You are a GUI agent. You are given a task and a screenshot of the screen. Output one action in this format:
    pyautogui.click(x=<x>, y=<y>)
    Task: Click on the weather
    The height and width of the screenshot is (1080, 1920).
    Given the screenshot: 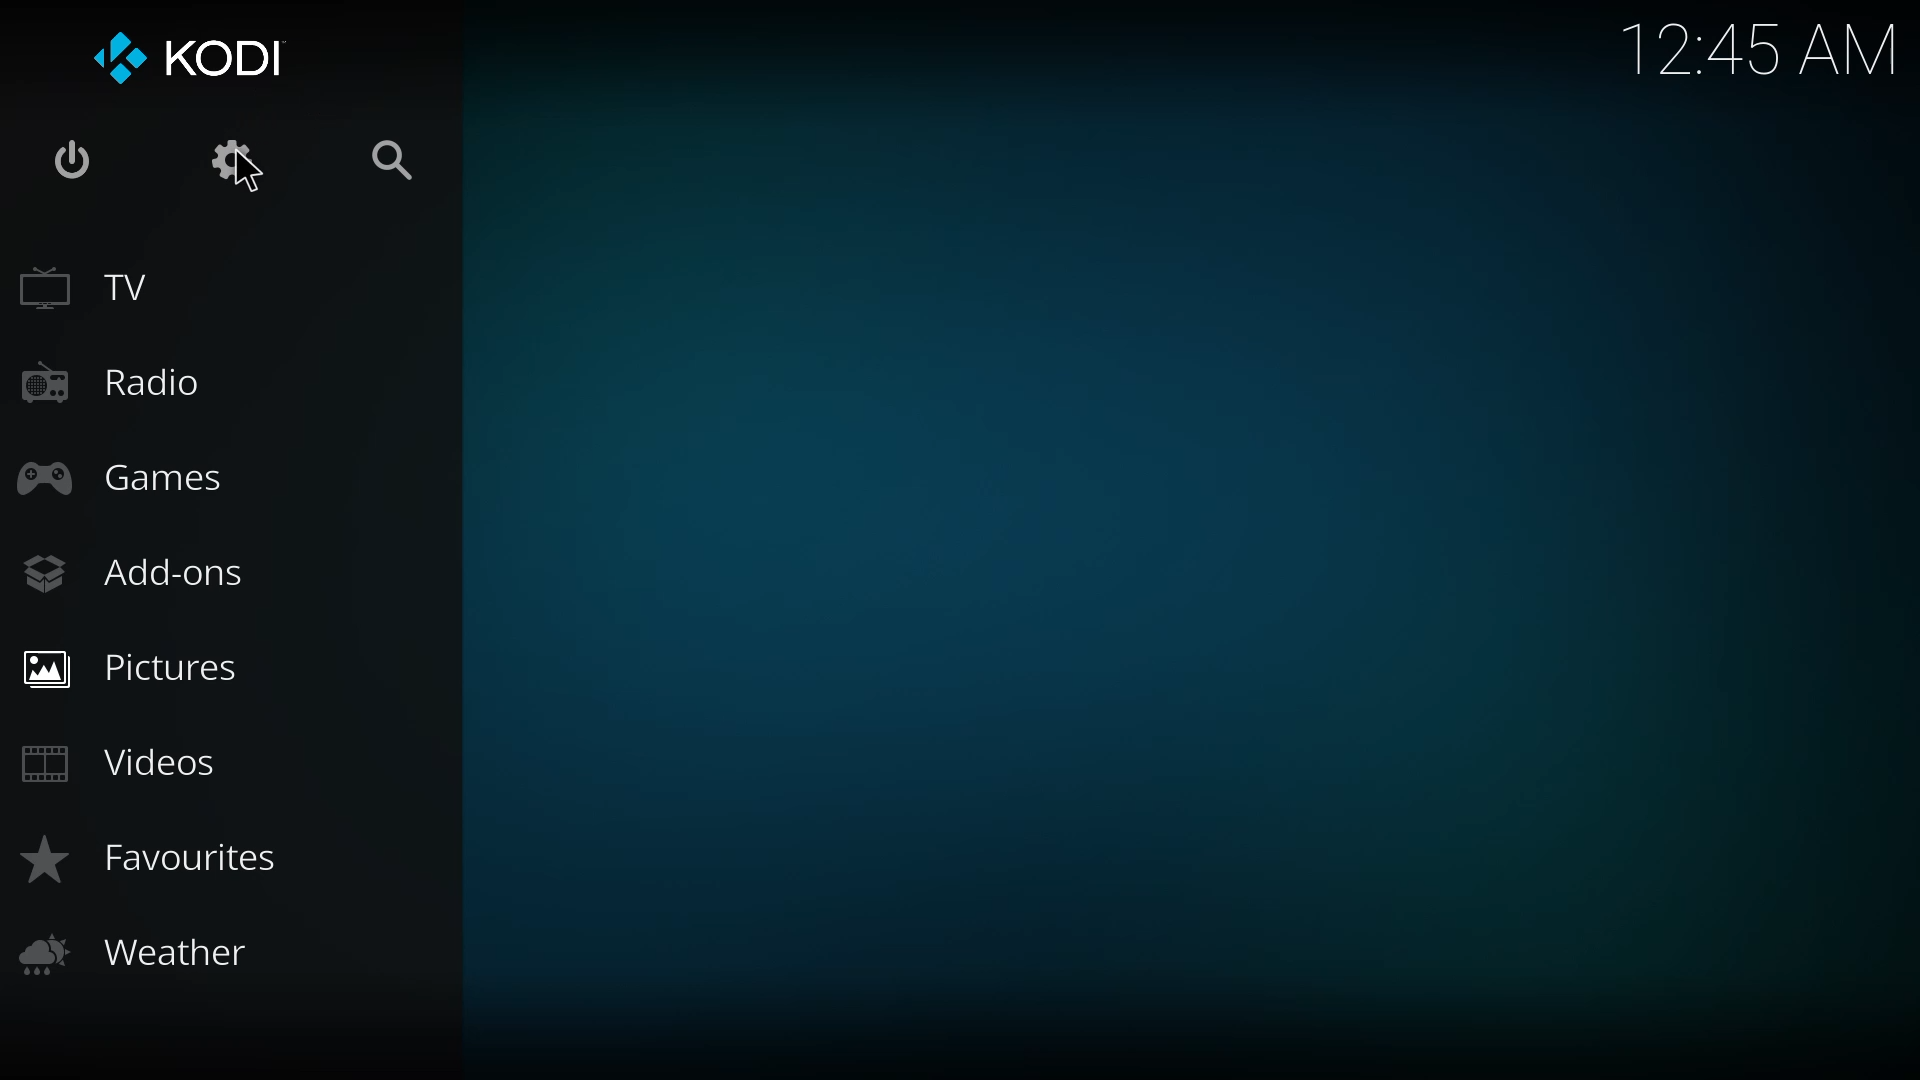 What is the action you would take?
    pyautogui.click(x=136, y=953)
    